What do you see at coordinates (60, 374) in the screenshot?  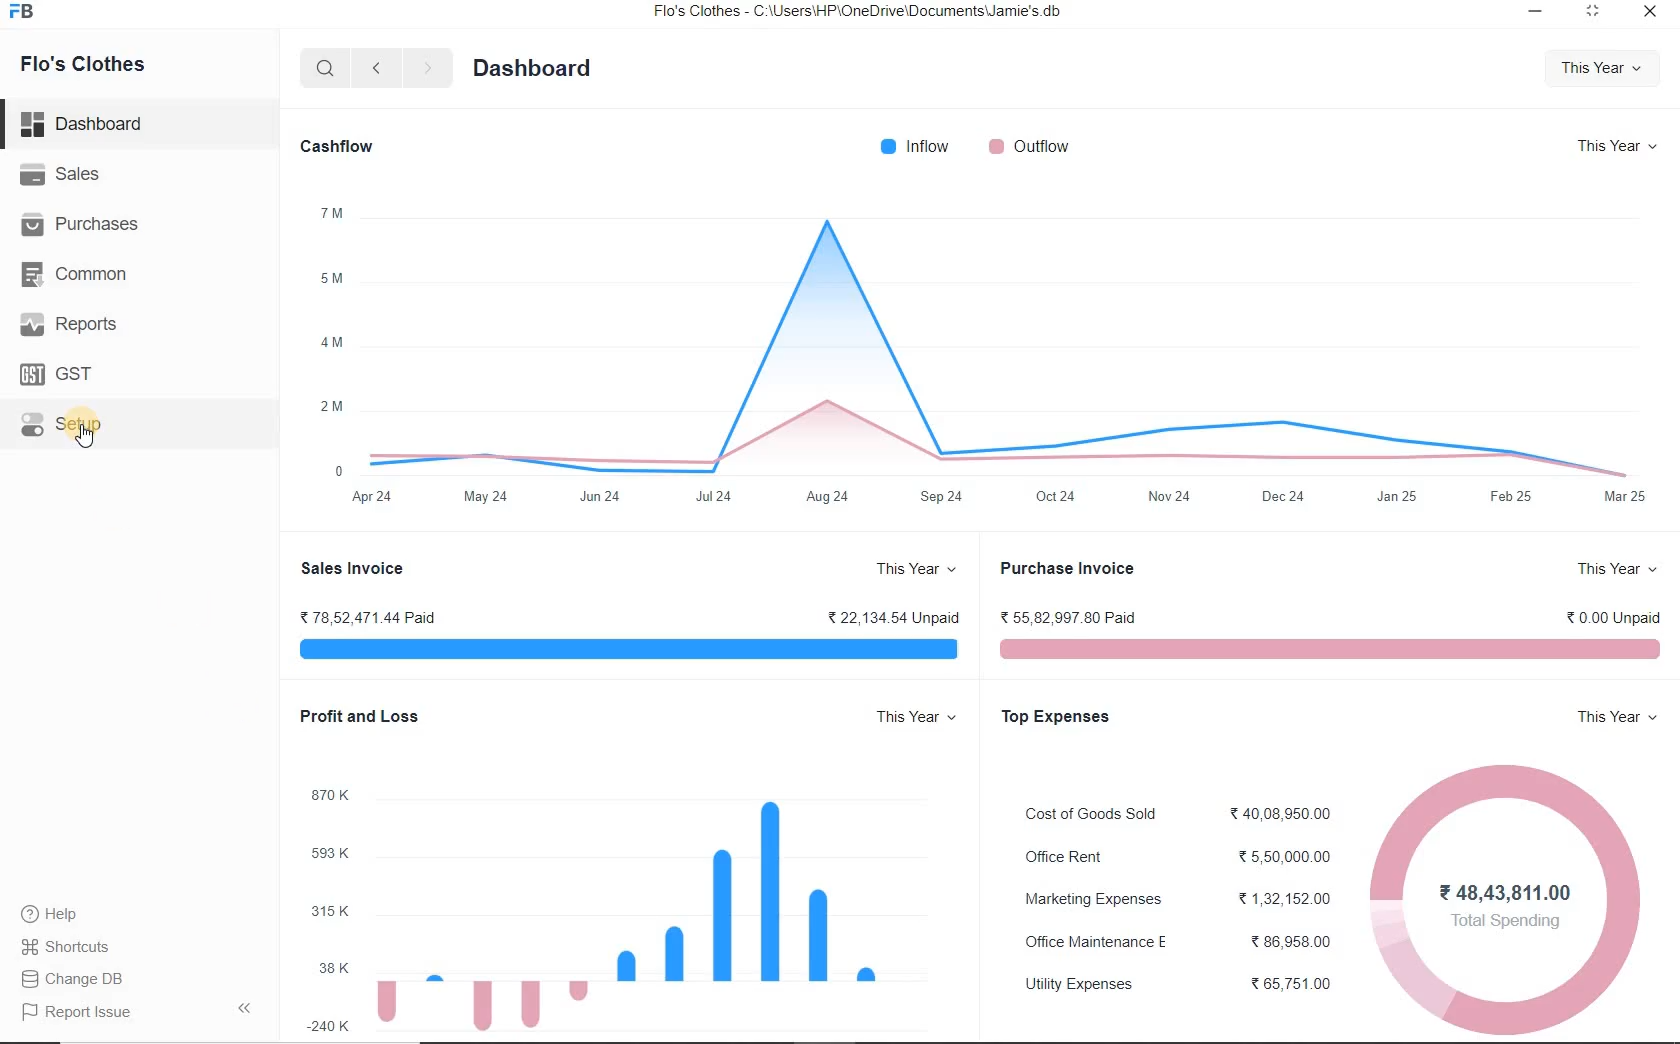 I see `GST` at bounding box center [60, 374].